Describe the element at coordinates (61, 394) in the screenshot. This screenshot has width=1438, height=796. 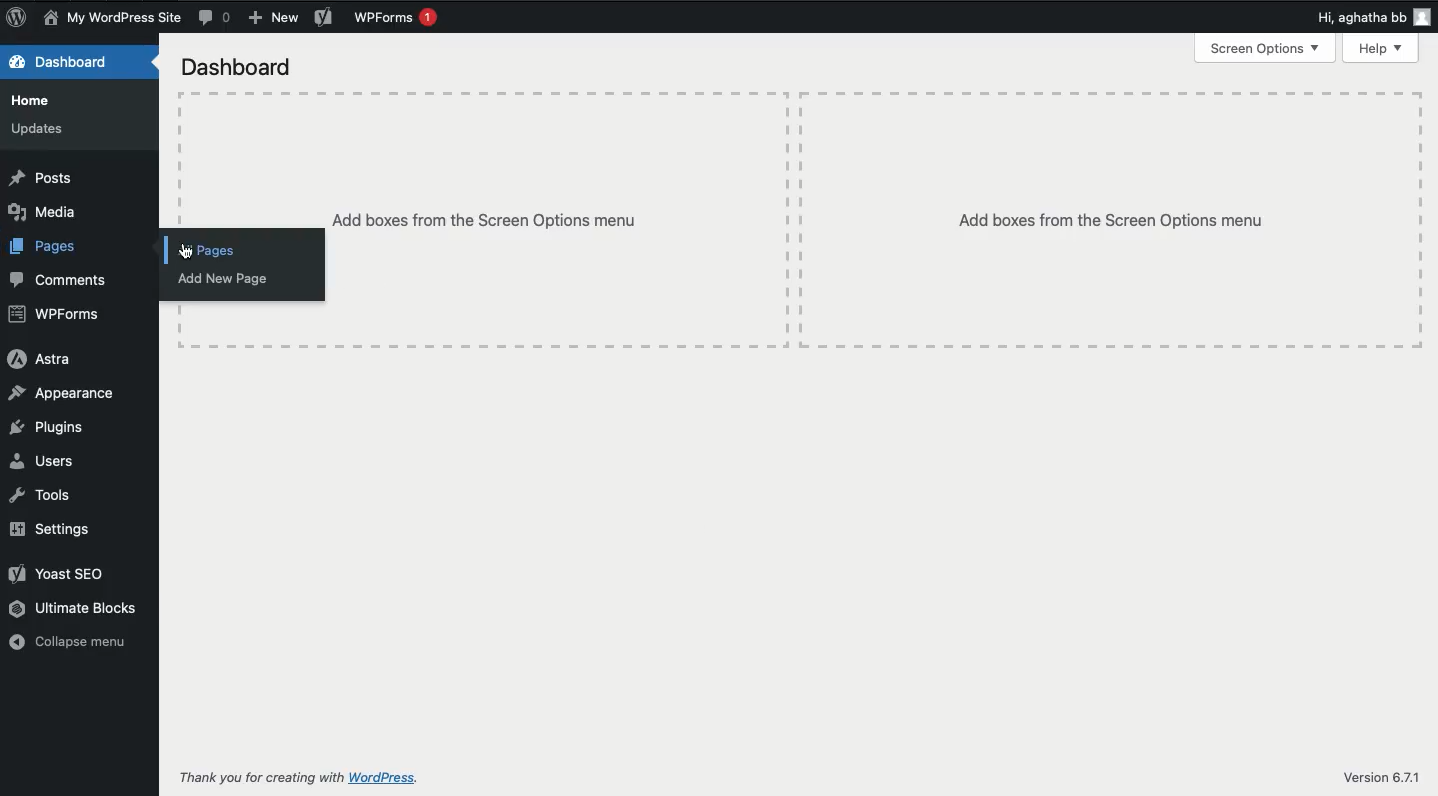
I see `Appearance` at that location.